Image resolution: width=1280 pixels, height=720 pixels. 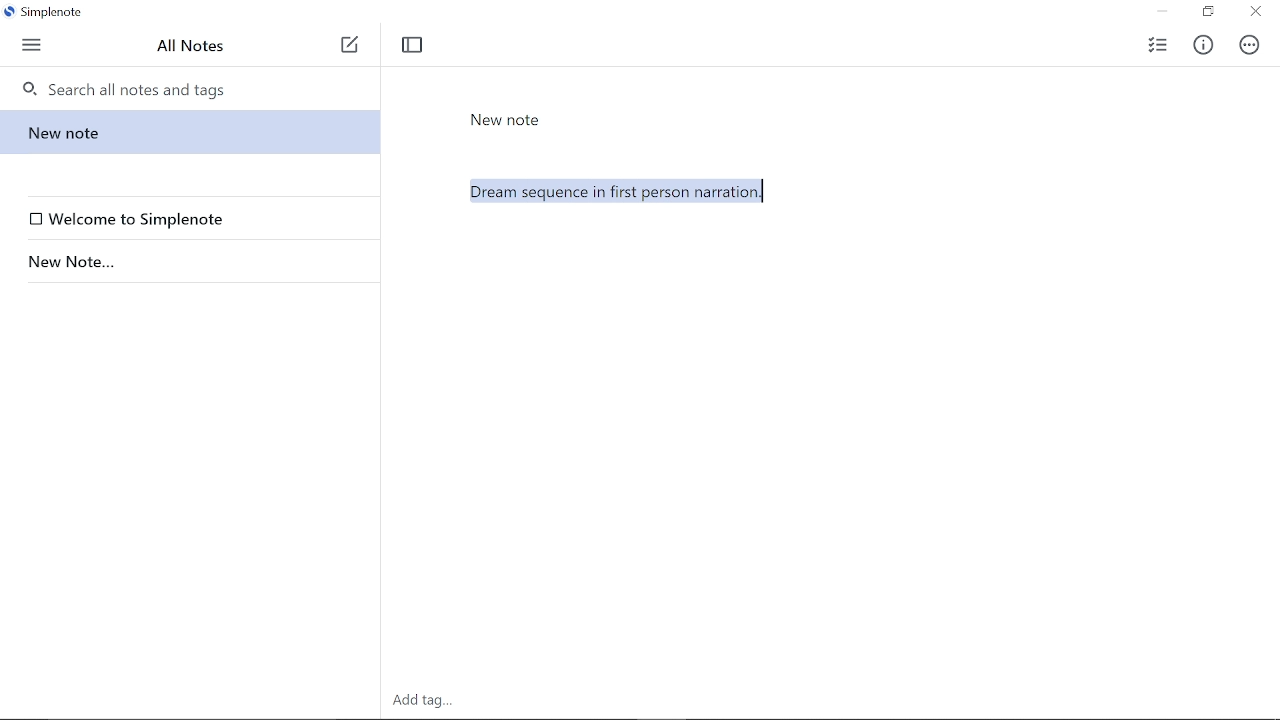 What do you see at coordinates (186, 262) in the screenshot?
I see `New Note...` at bounding box center [186, 262].